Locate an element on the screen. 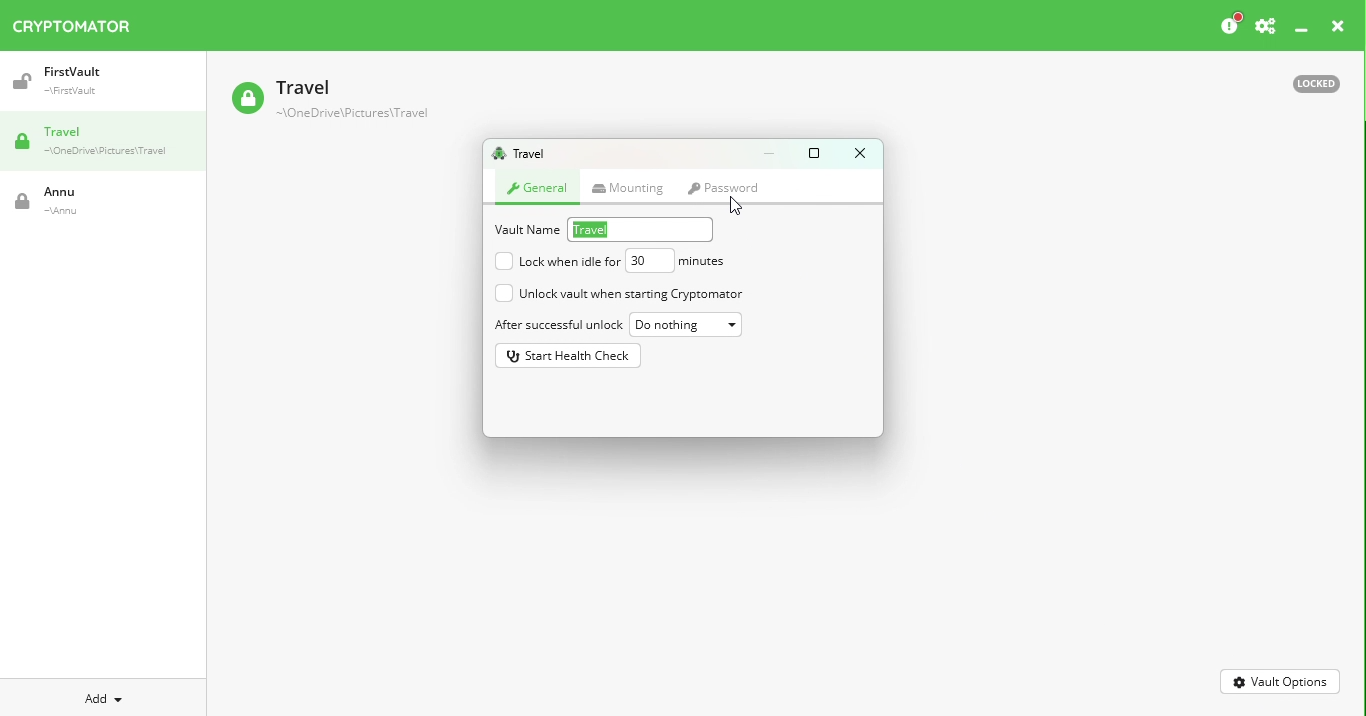  General is located at coordinates (537, 187).